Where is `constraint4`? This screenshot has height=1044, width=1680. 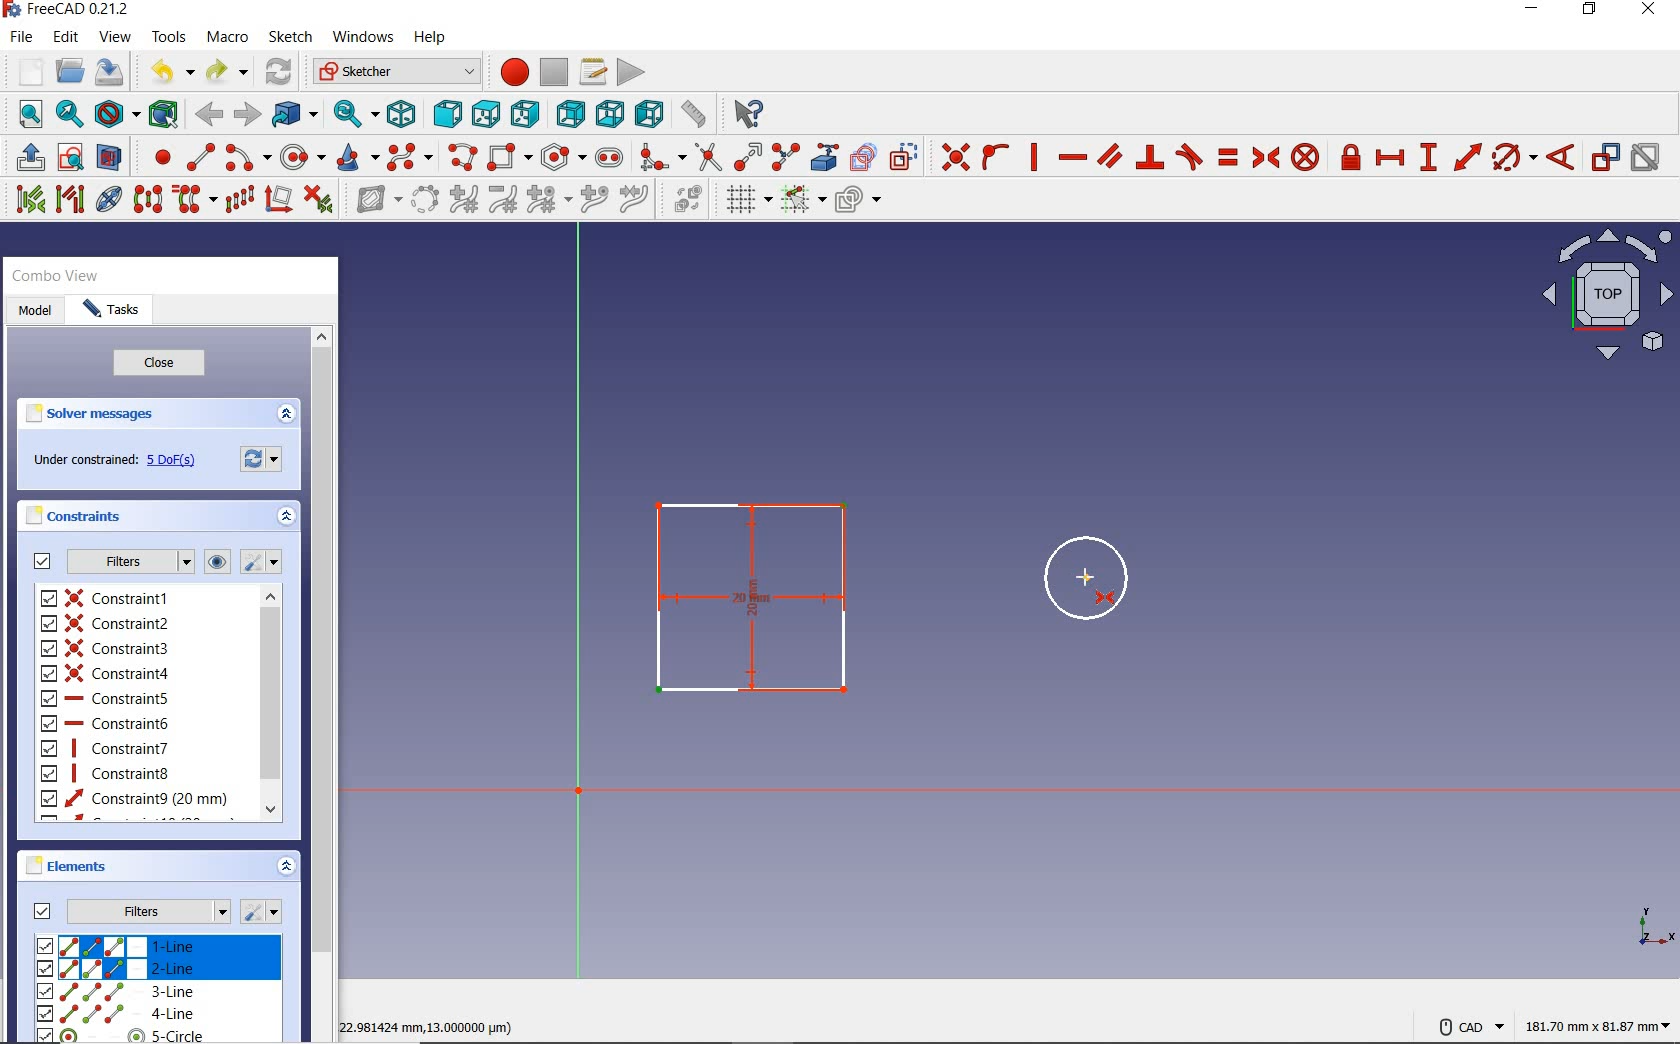 constraint4 is located at coordinates (107, 673).